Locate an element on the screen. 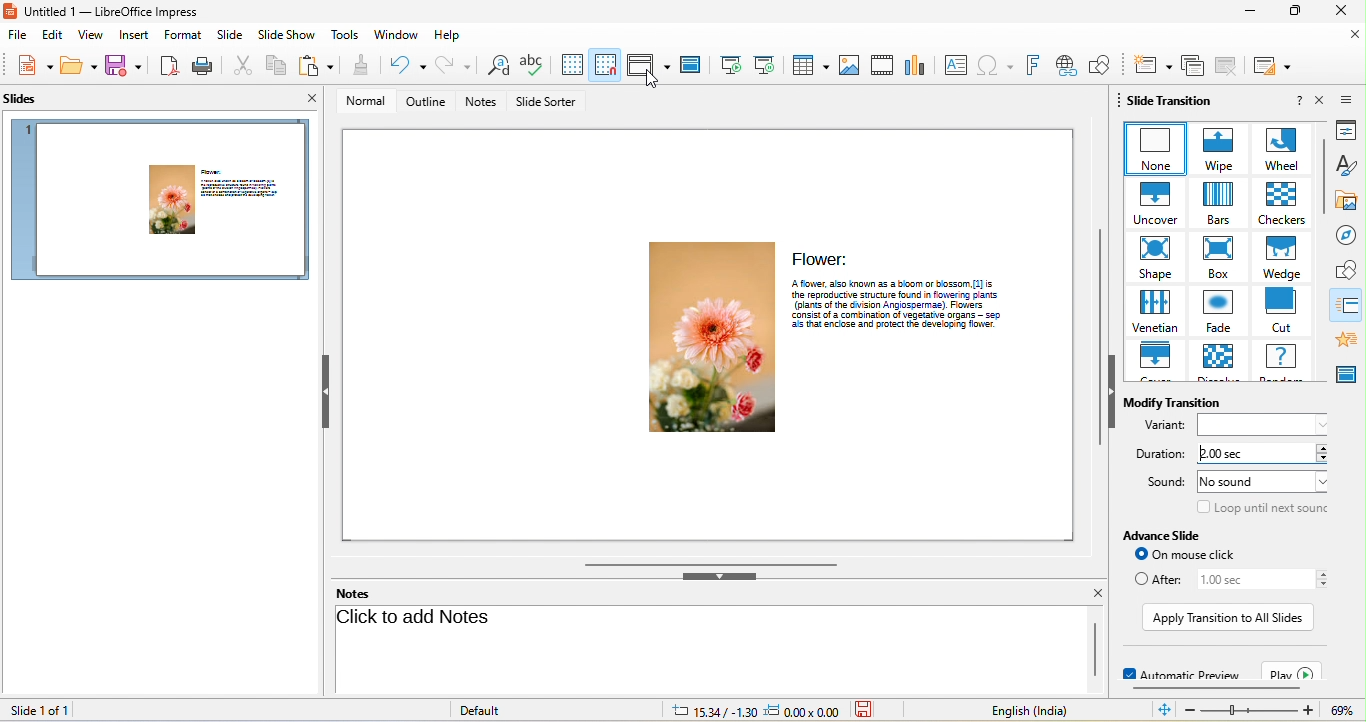  maximize is located at coordinates (1293, 12).